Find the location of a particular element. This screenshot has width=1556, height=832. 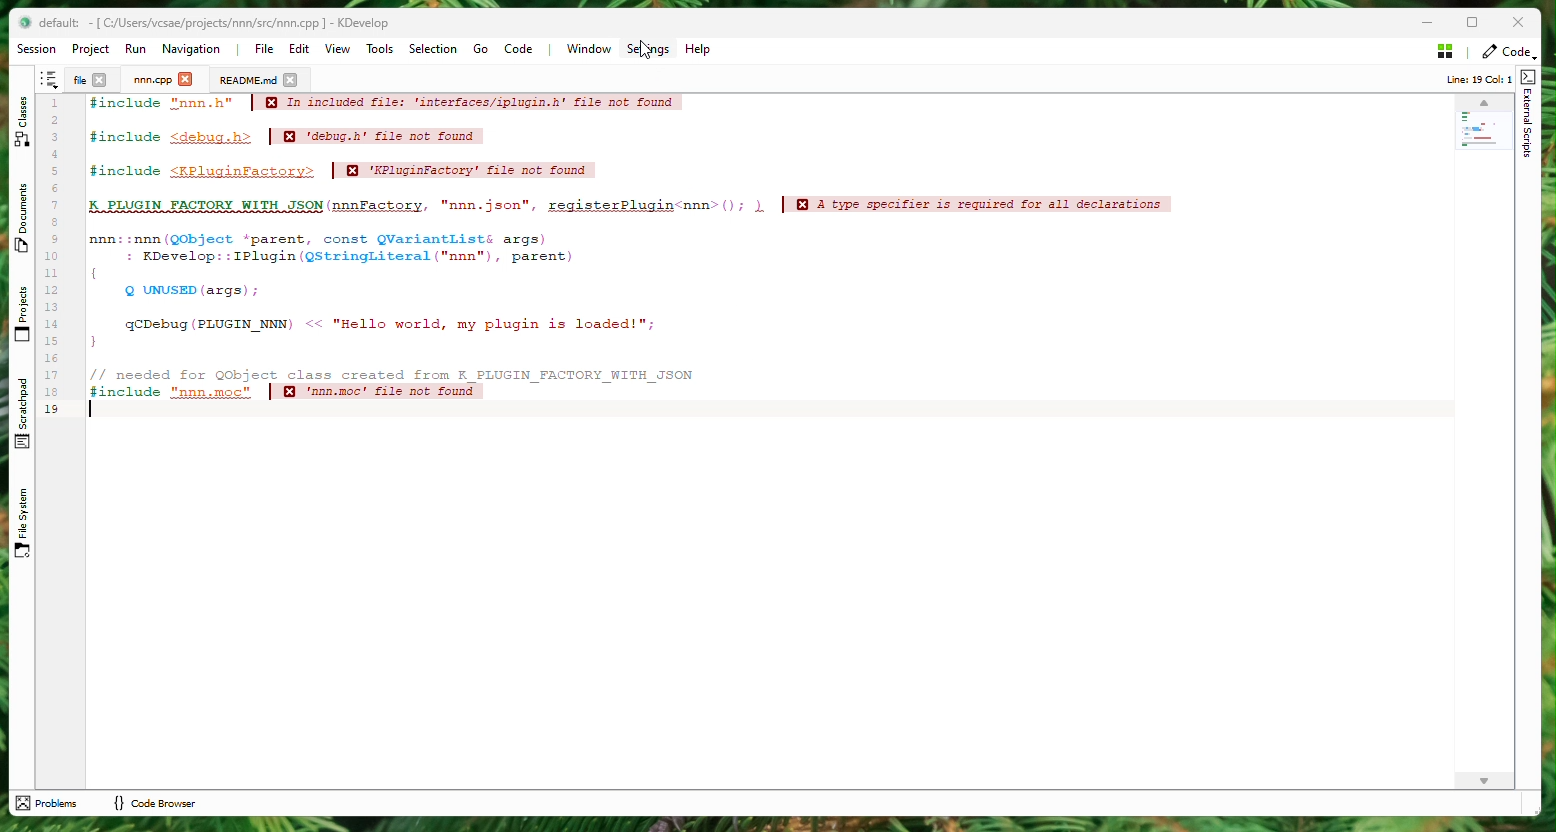

file name and application name is located at coordinates (225, 24).